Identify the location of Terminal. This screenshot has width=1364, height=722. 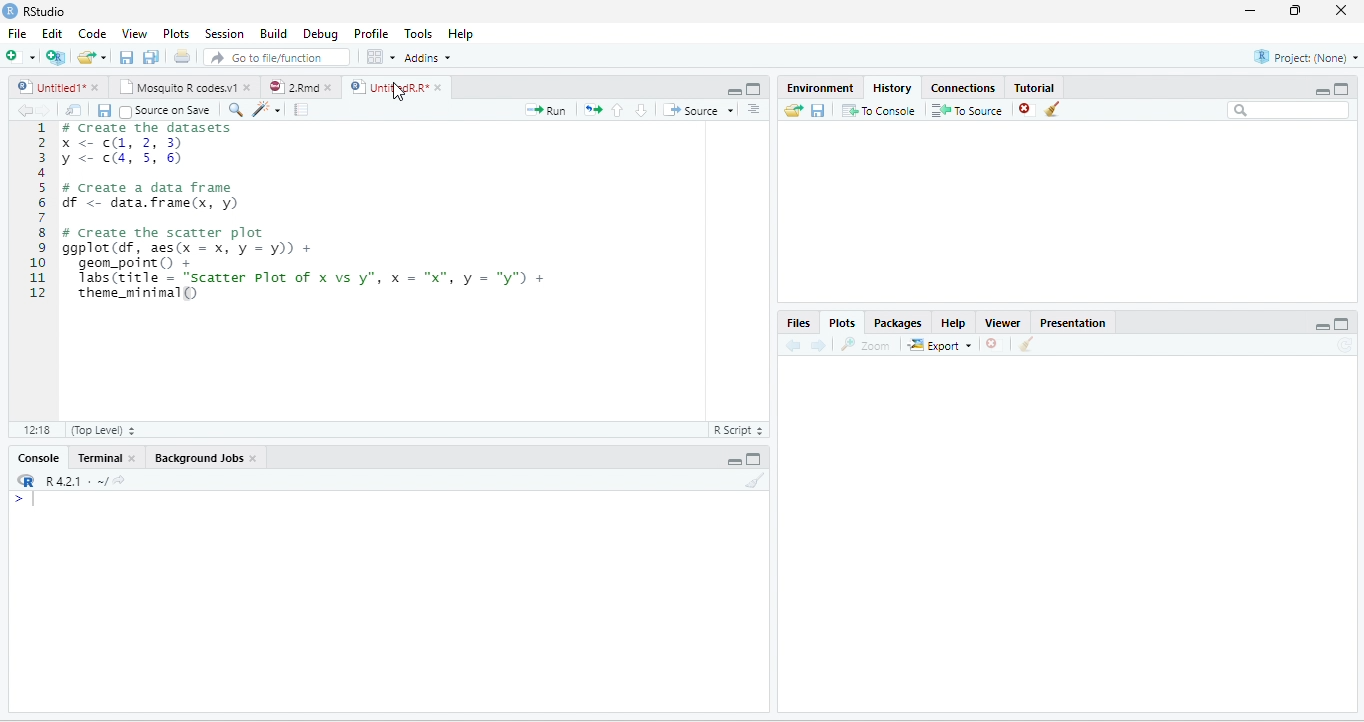
(99, 458).